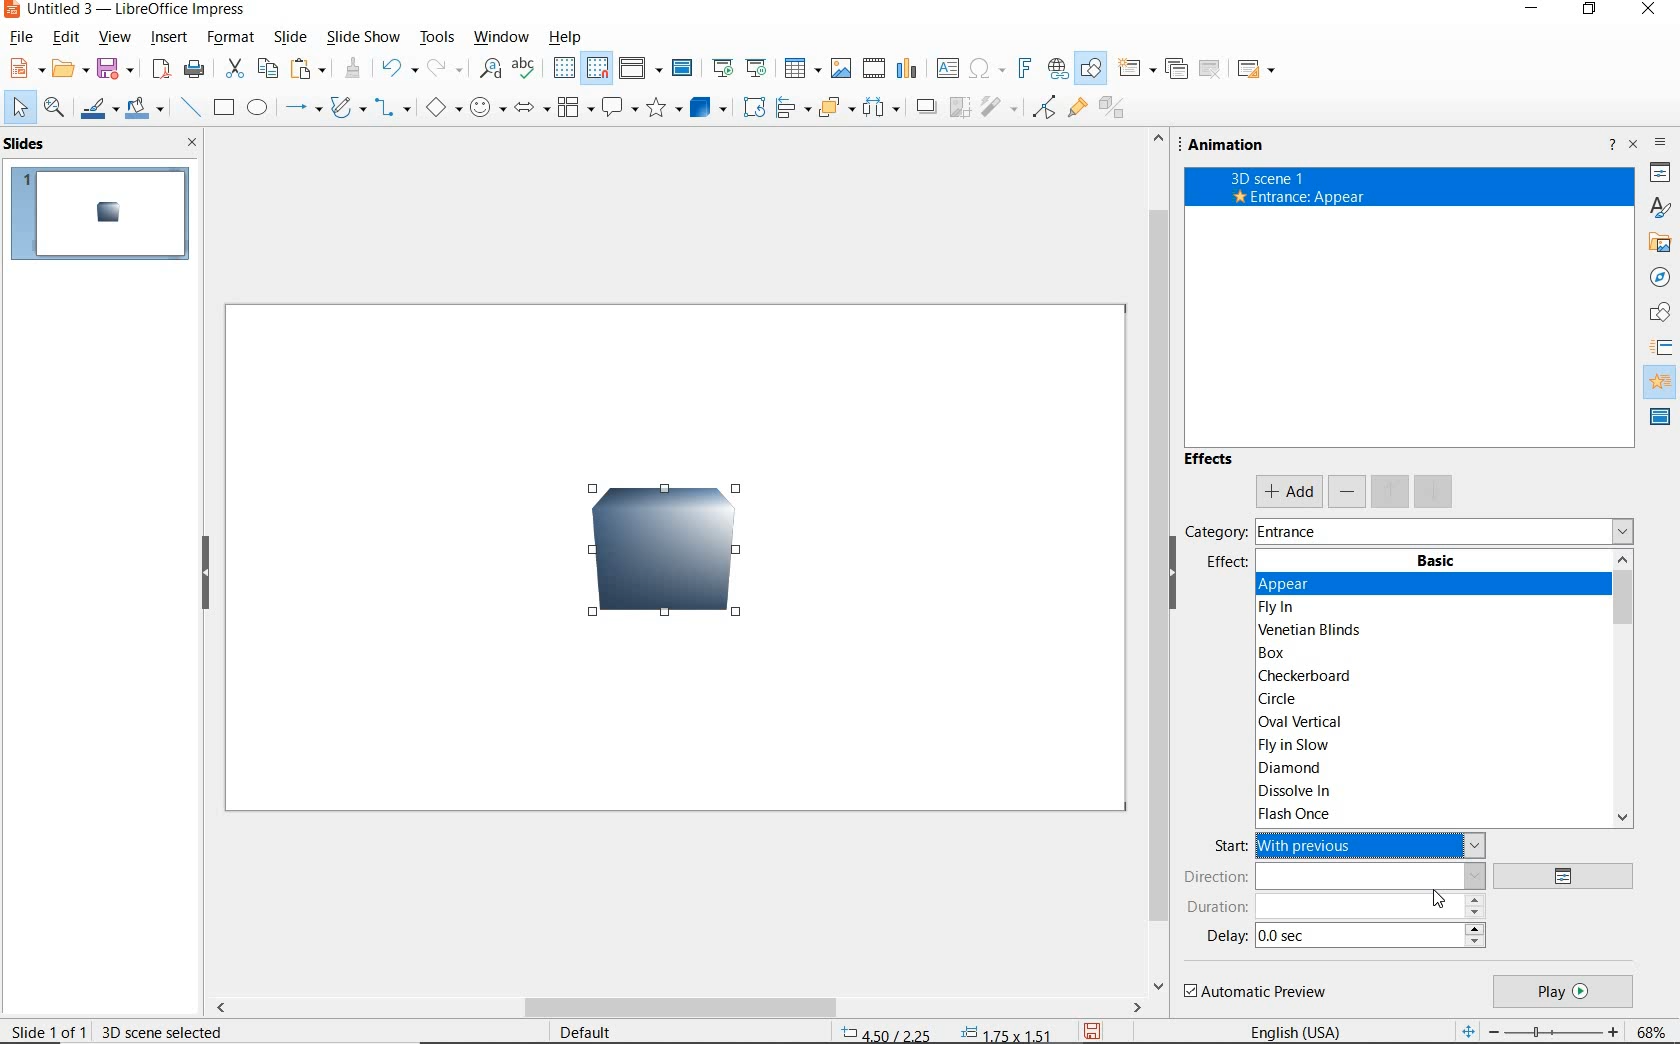 The image size is (1680, 1044). What do you see at coordinates (1299, 197) in the screenshot?
I see `ENTRANCE: APPEAR` at bounding box center [1299, 197].